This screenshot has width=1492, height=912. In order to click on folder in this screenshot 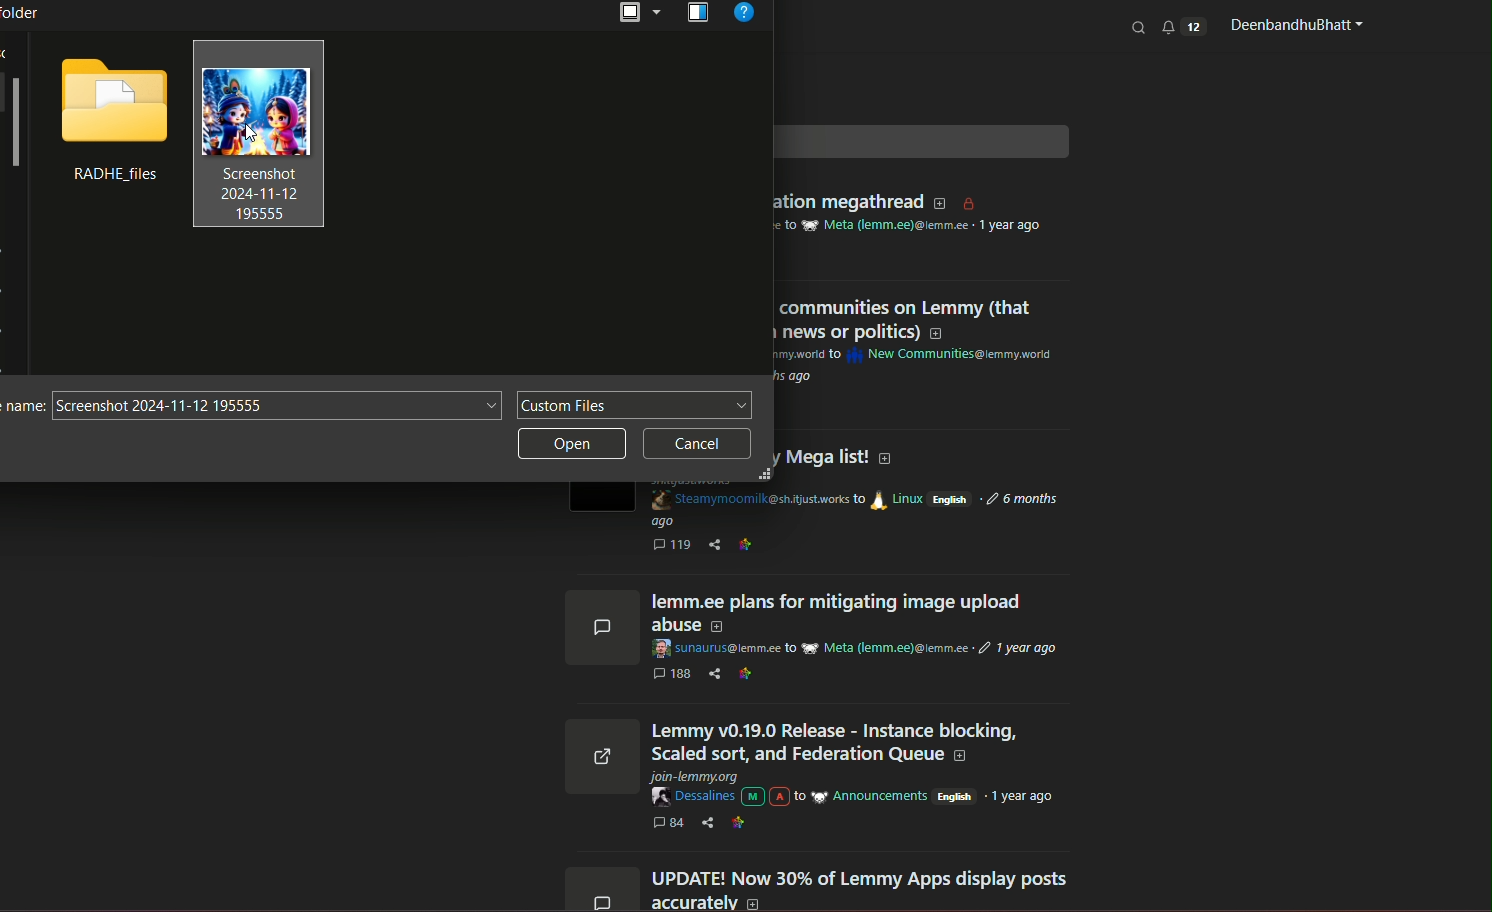, I will do `click(112, 100)`.